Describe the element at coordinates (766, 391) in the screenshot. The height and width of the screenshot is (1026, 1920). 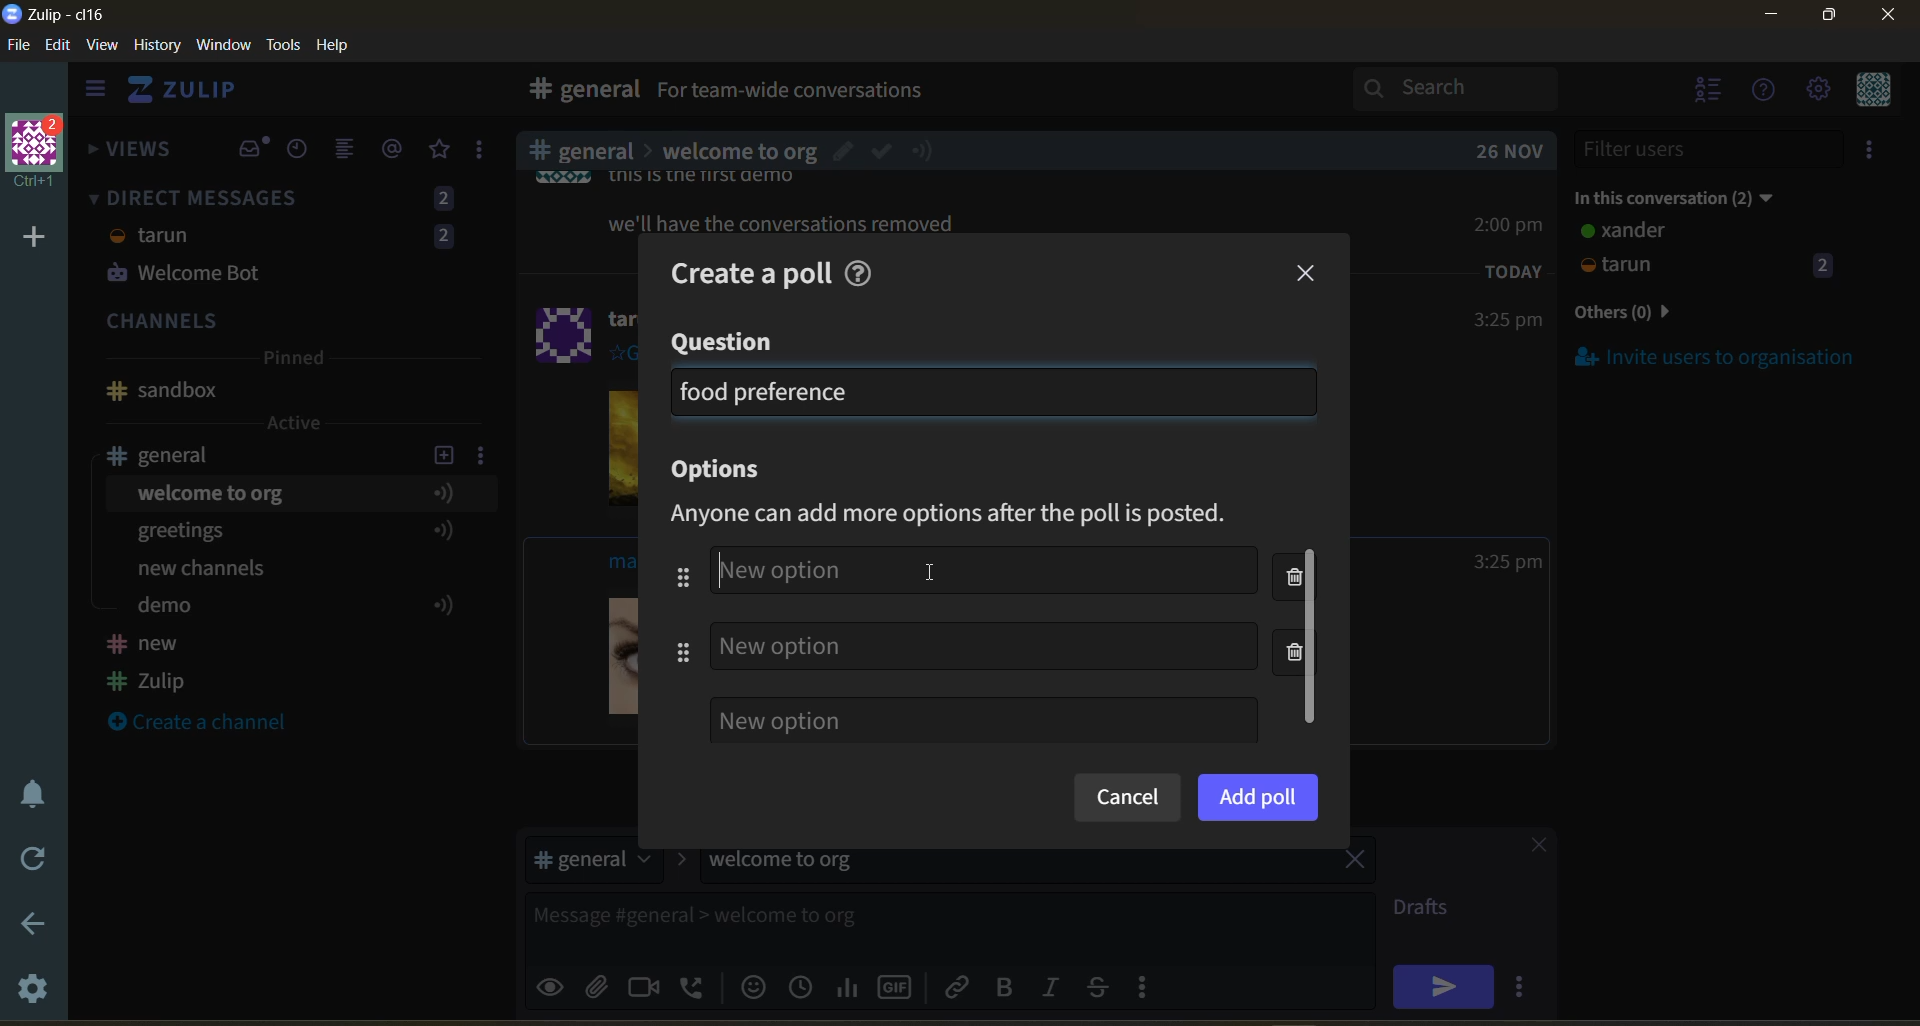
I see `food preference` at that location.